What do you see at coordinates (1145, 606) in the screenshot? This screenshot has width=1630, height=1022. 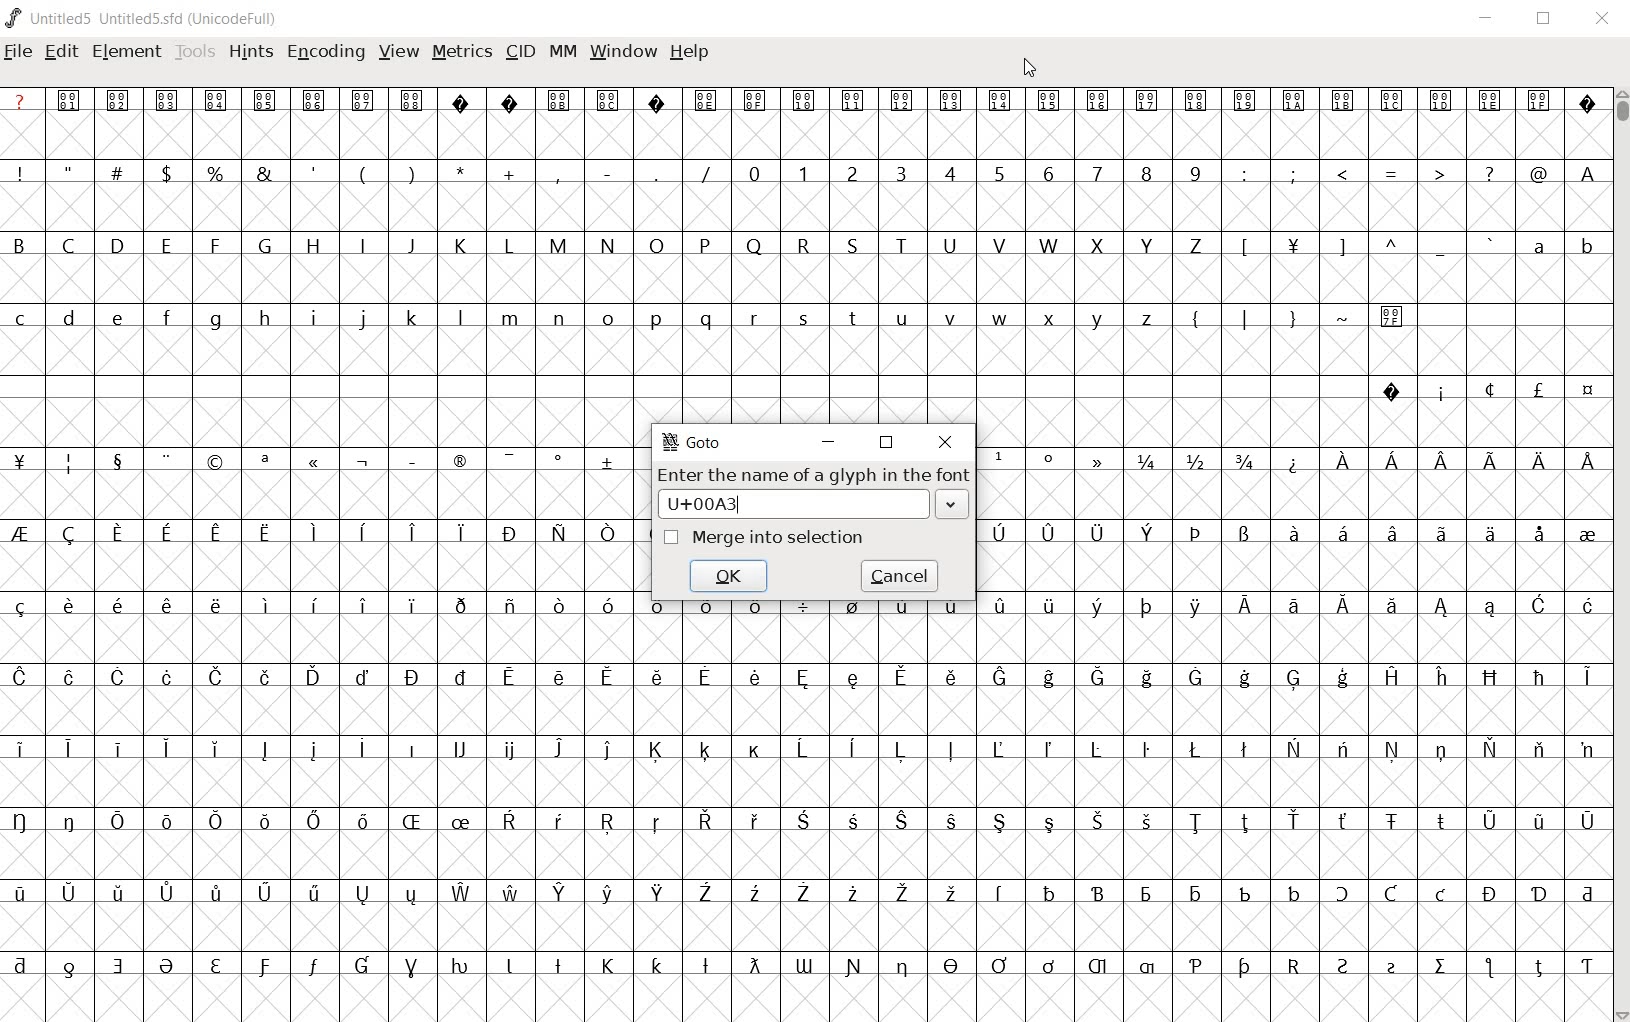 I see `Symbol` at bounding box center [1145, 606].